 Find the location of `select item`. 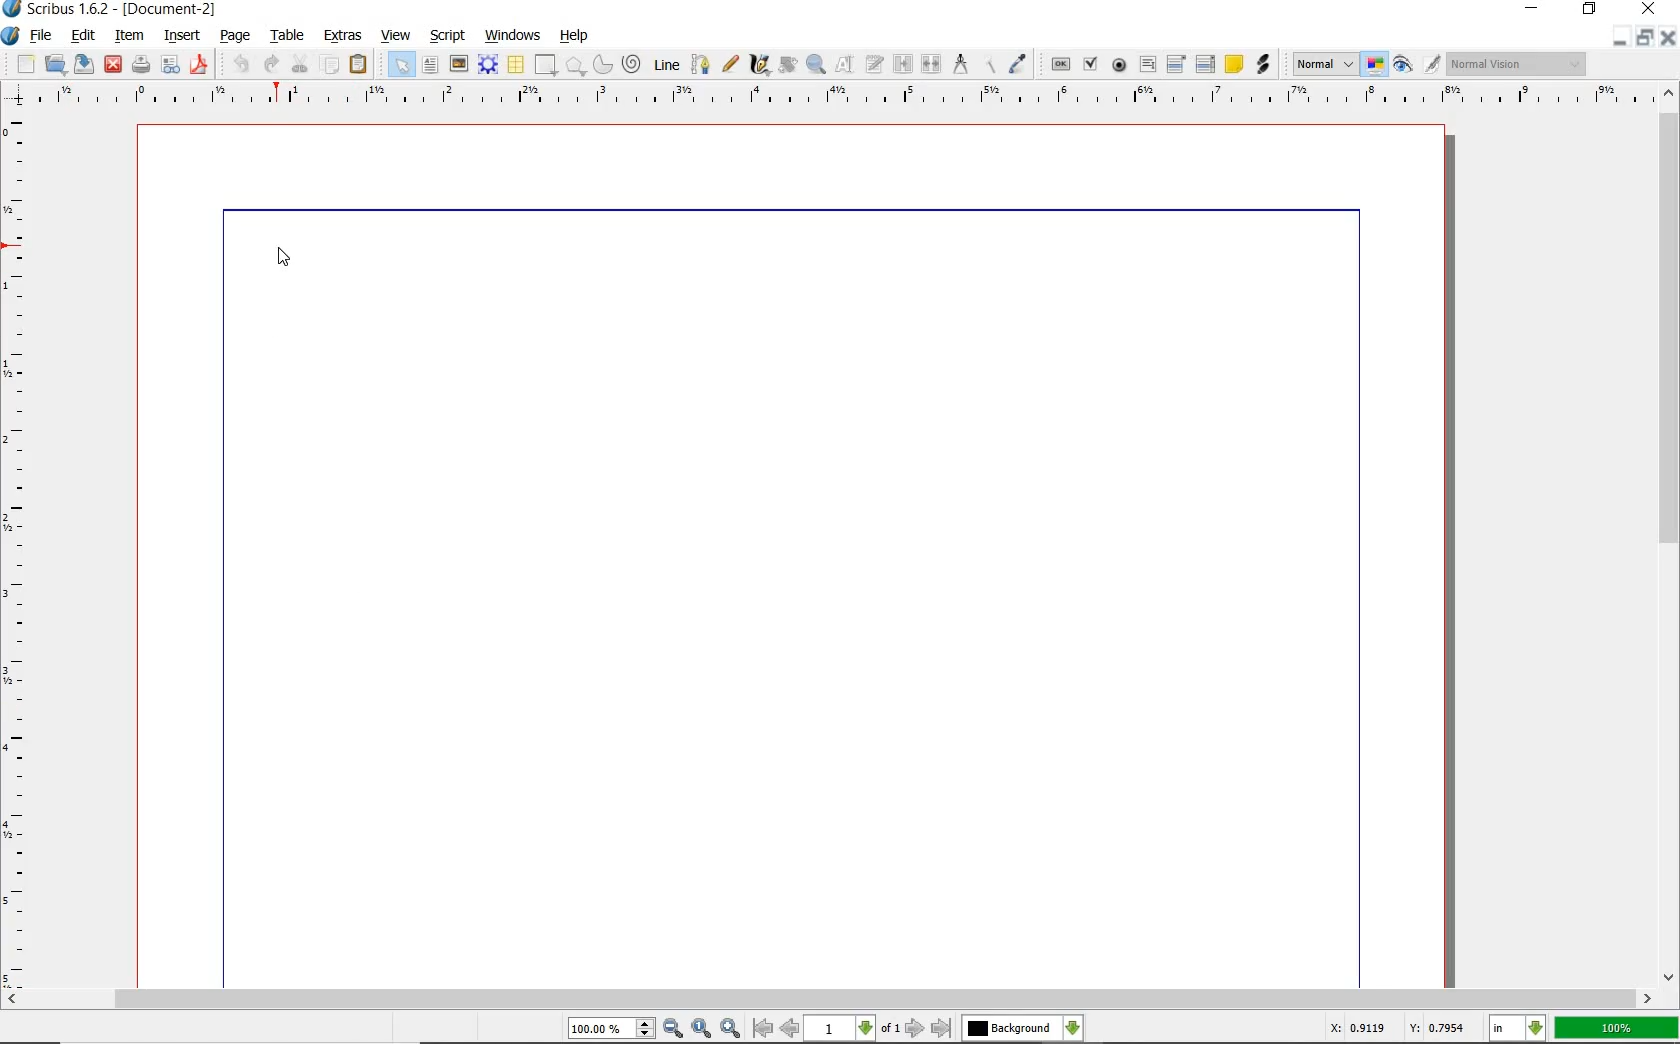

select item is located at coordinates (399, 63).